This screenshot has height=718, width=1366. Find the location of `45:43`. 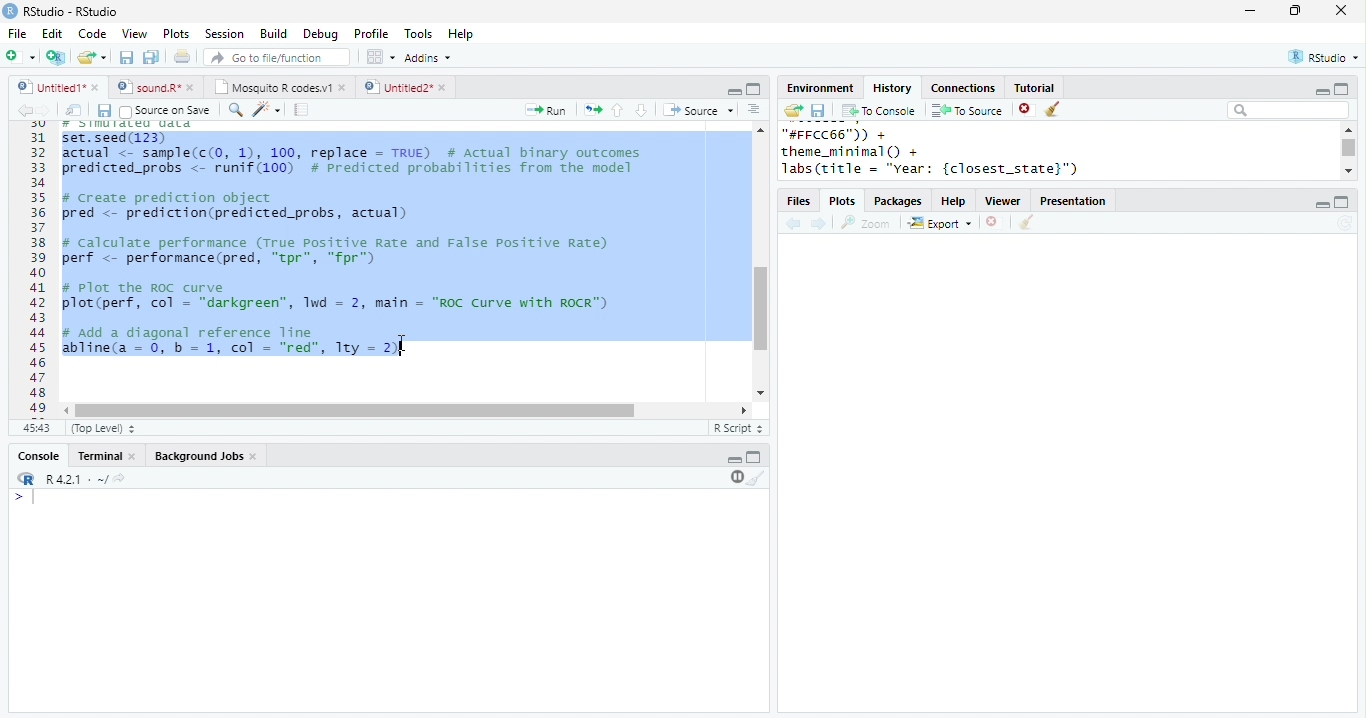

45:43 is located at coordinates (36, 427).